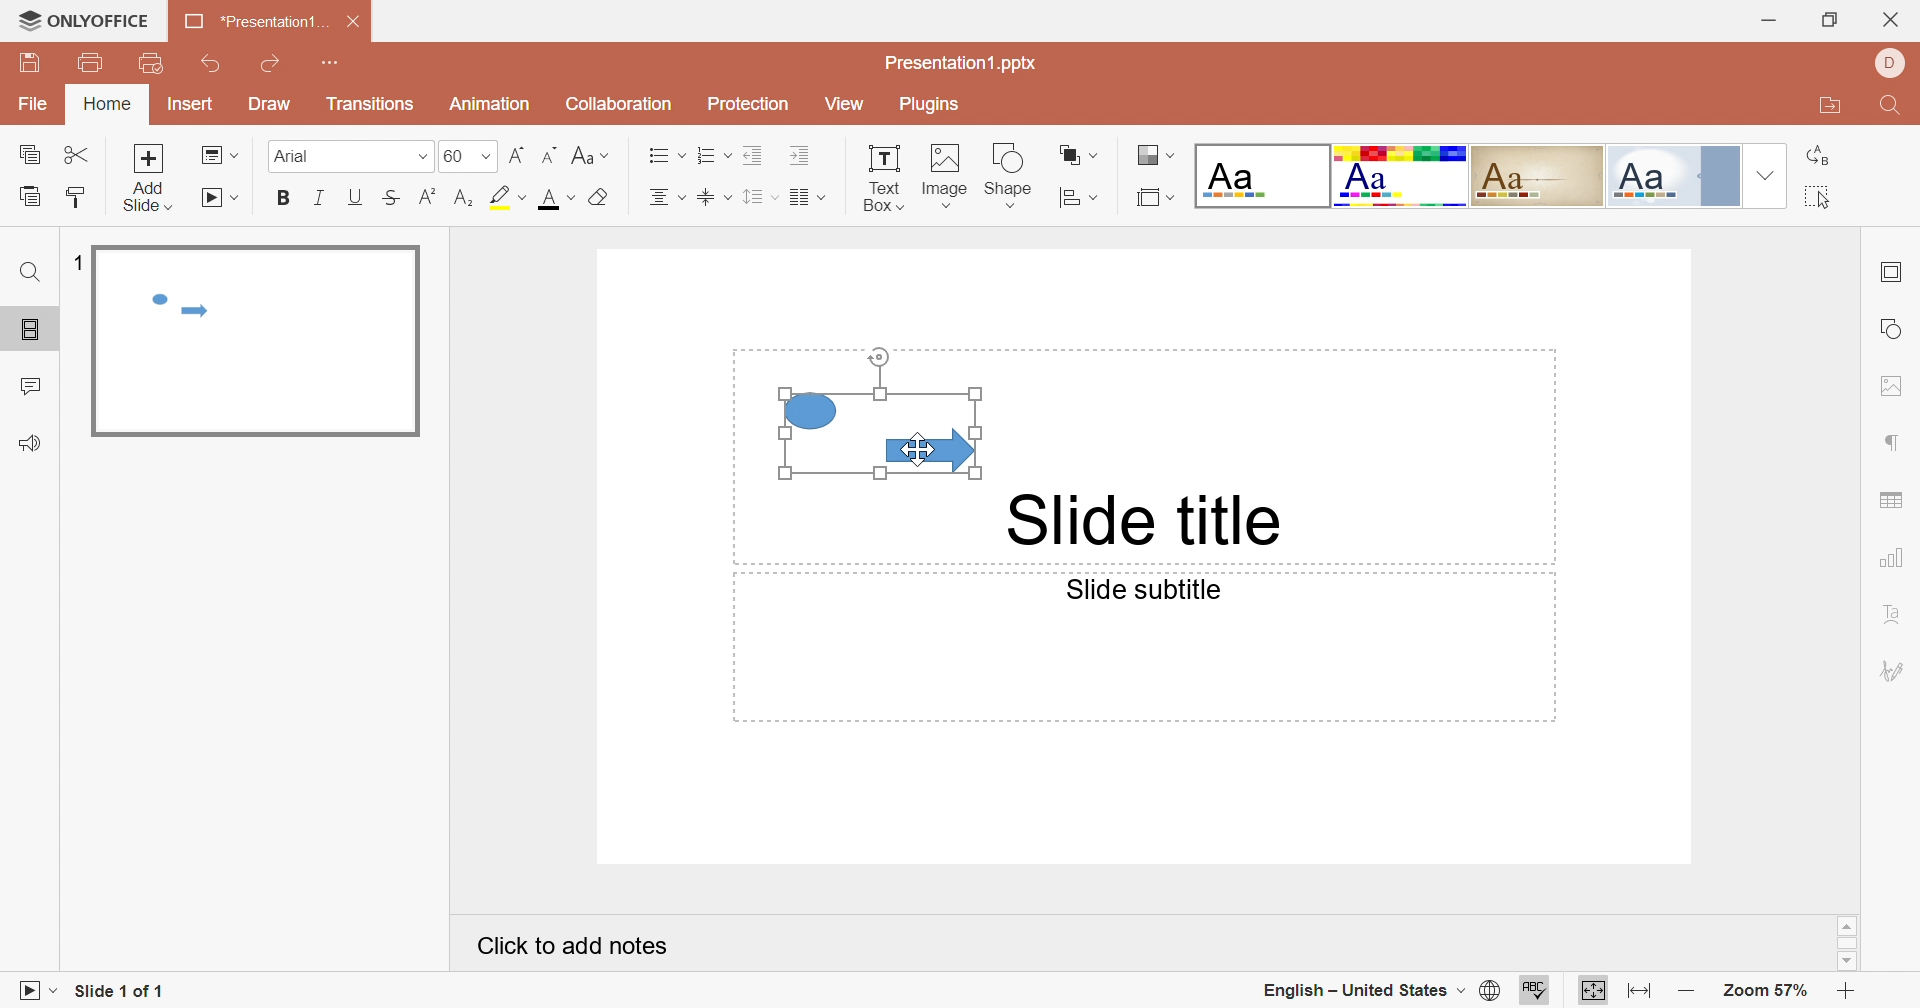 The width and height of the screenshot is (1920, 1008). I want to click on Drop Down, so click(1762, 174).